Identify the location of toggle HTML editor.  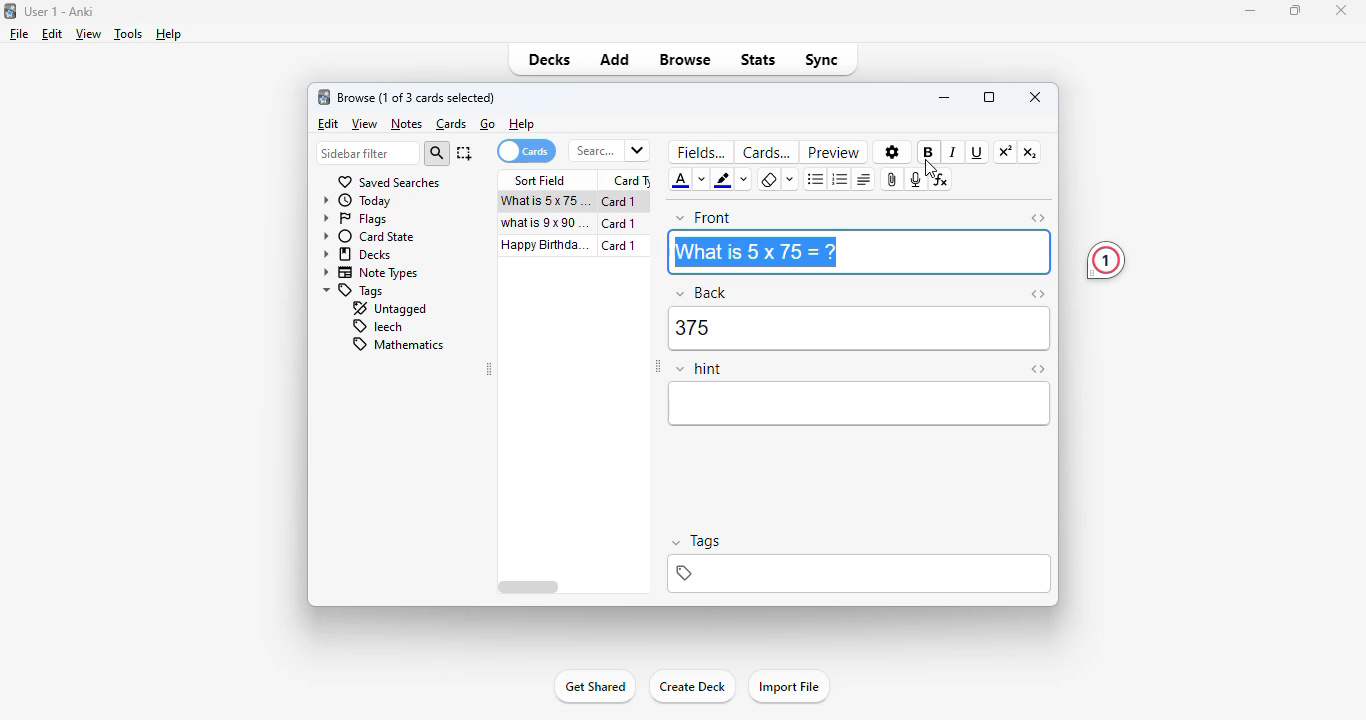
(1037, 295).